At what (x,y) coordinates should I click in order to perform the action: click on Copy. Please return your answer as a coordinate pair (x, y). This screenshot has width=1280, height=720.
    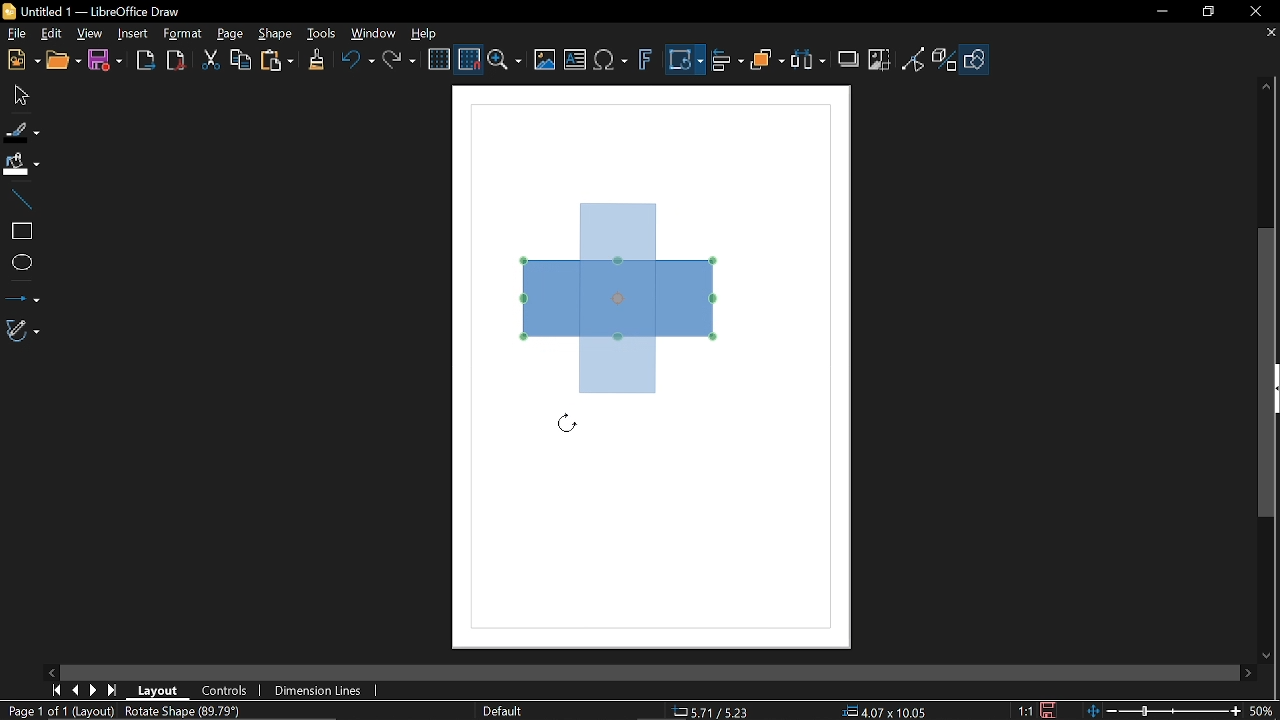
    Looking at the image, I should click on (239, 63).